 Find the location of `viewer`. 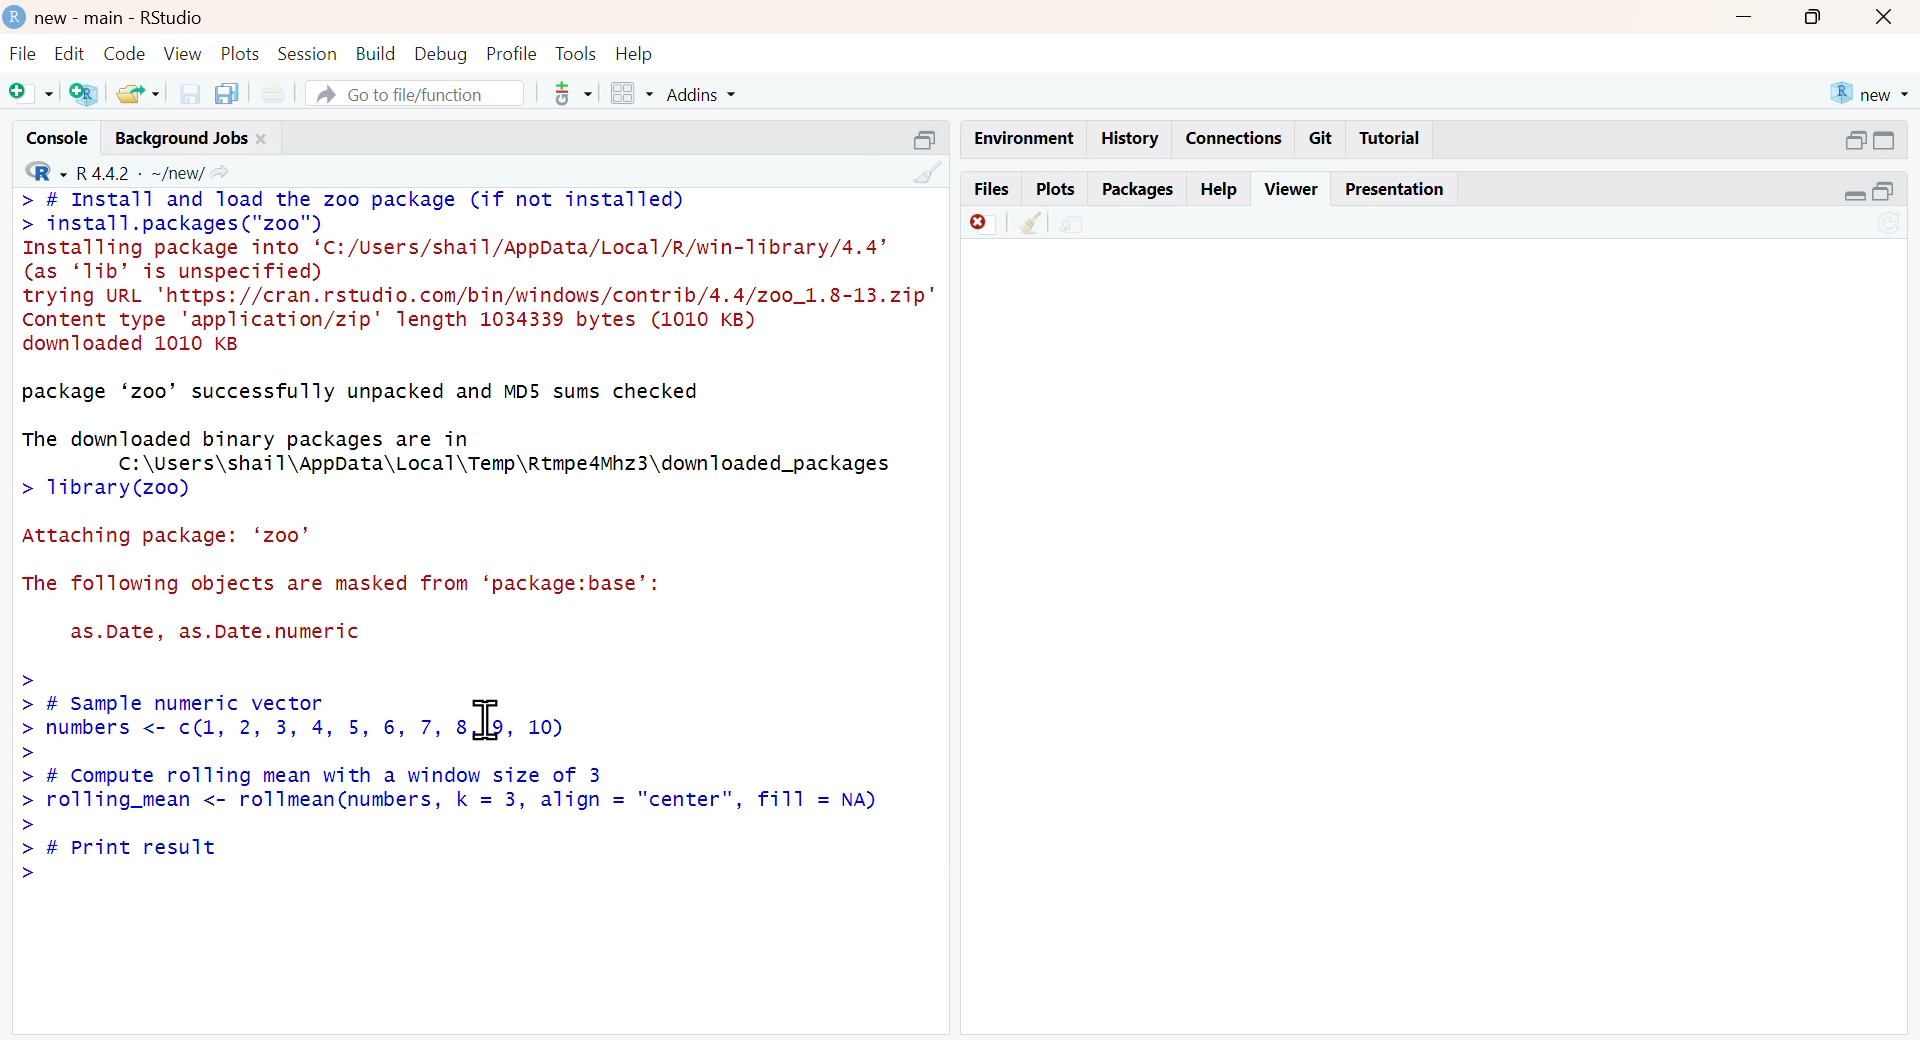

viewer is located at coordinates (1294, 189).